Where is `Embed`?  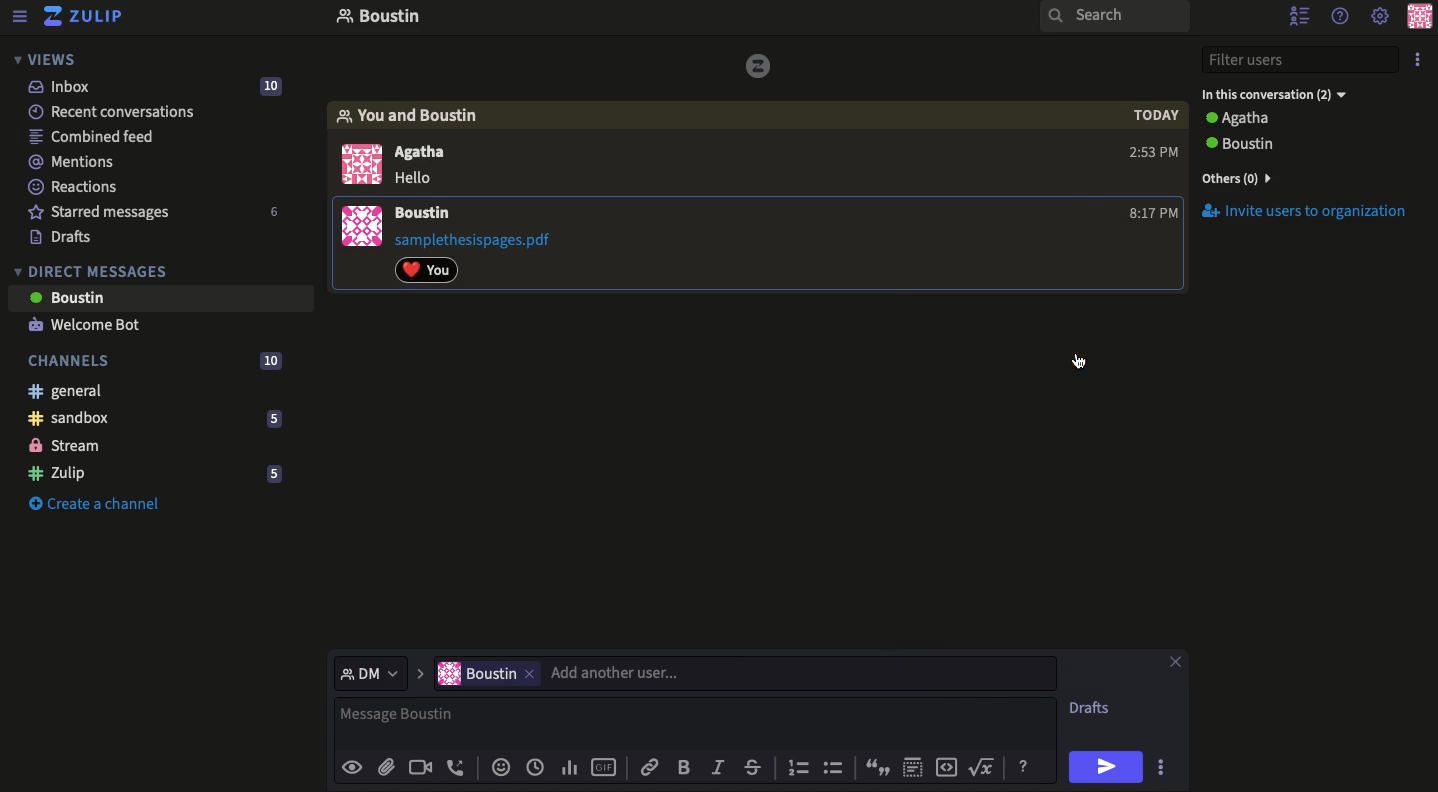 Embed is located at coordinates (943, 765).